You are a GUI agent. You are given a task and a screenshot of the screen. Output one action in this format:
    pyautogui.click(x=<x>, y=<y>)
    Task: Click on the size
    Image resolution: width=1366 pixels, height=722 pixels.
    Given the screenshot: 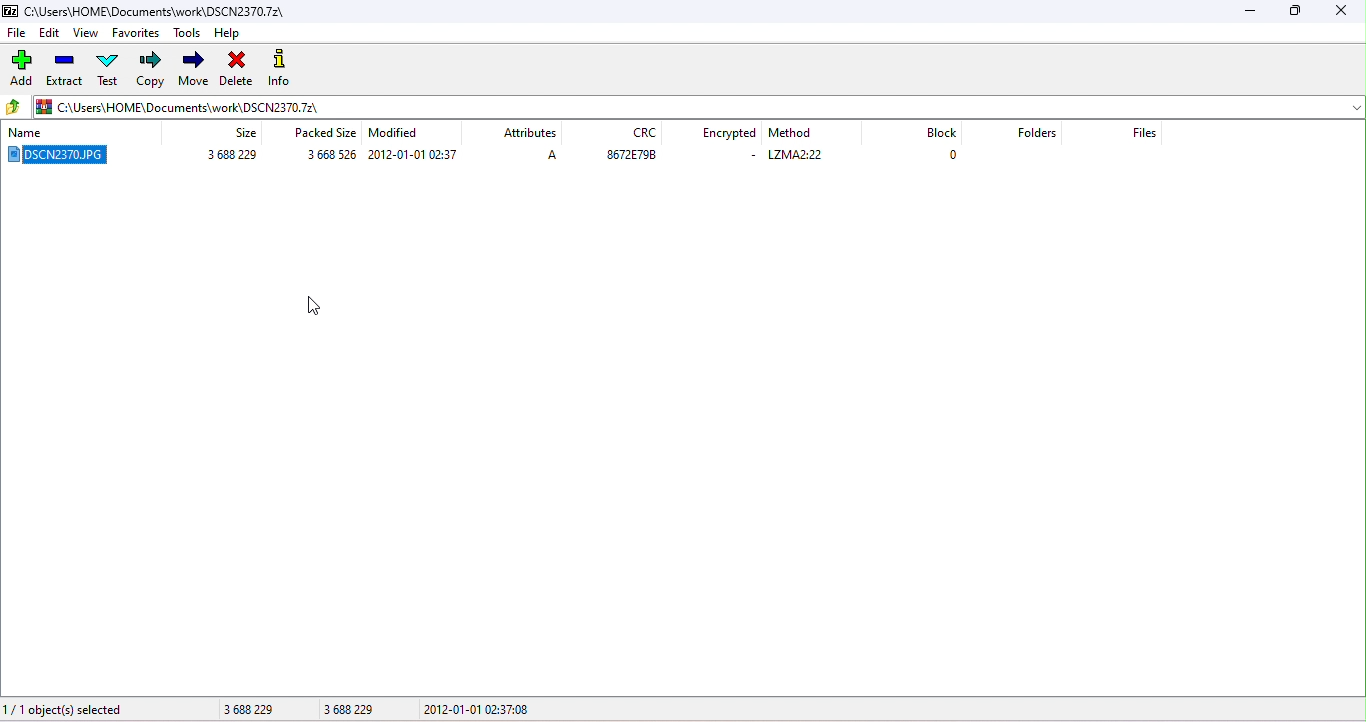 What is the action you would take?
    pyautogui.click(x=294, y=710)
    